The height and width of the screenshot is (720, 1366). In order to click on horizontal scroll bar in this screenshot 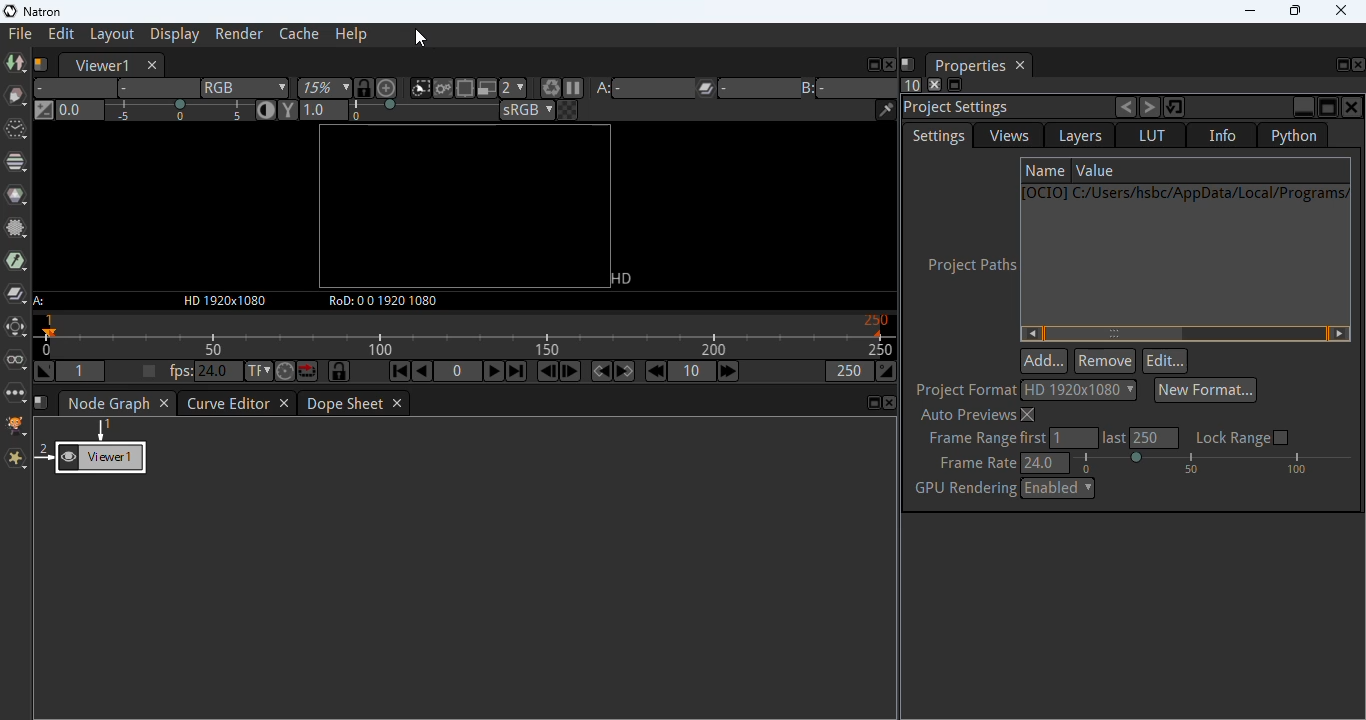, I will do `click(1185, 334)`.